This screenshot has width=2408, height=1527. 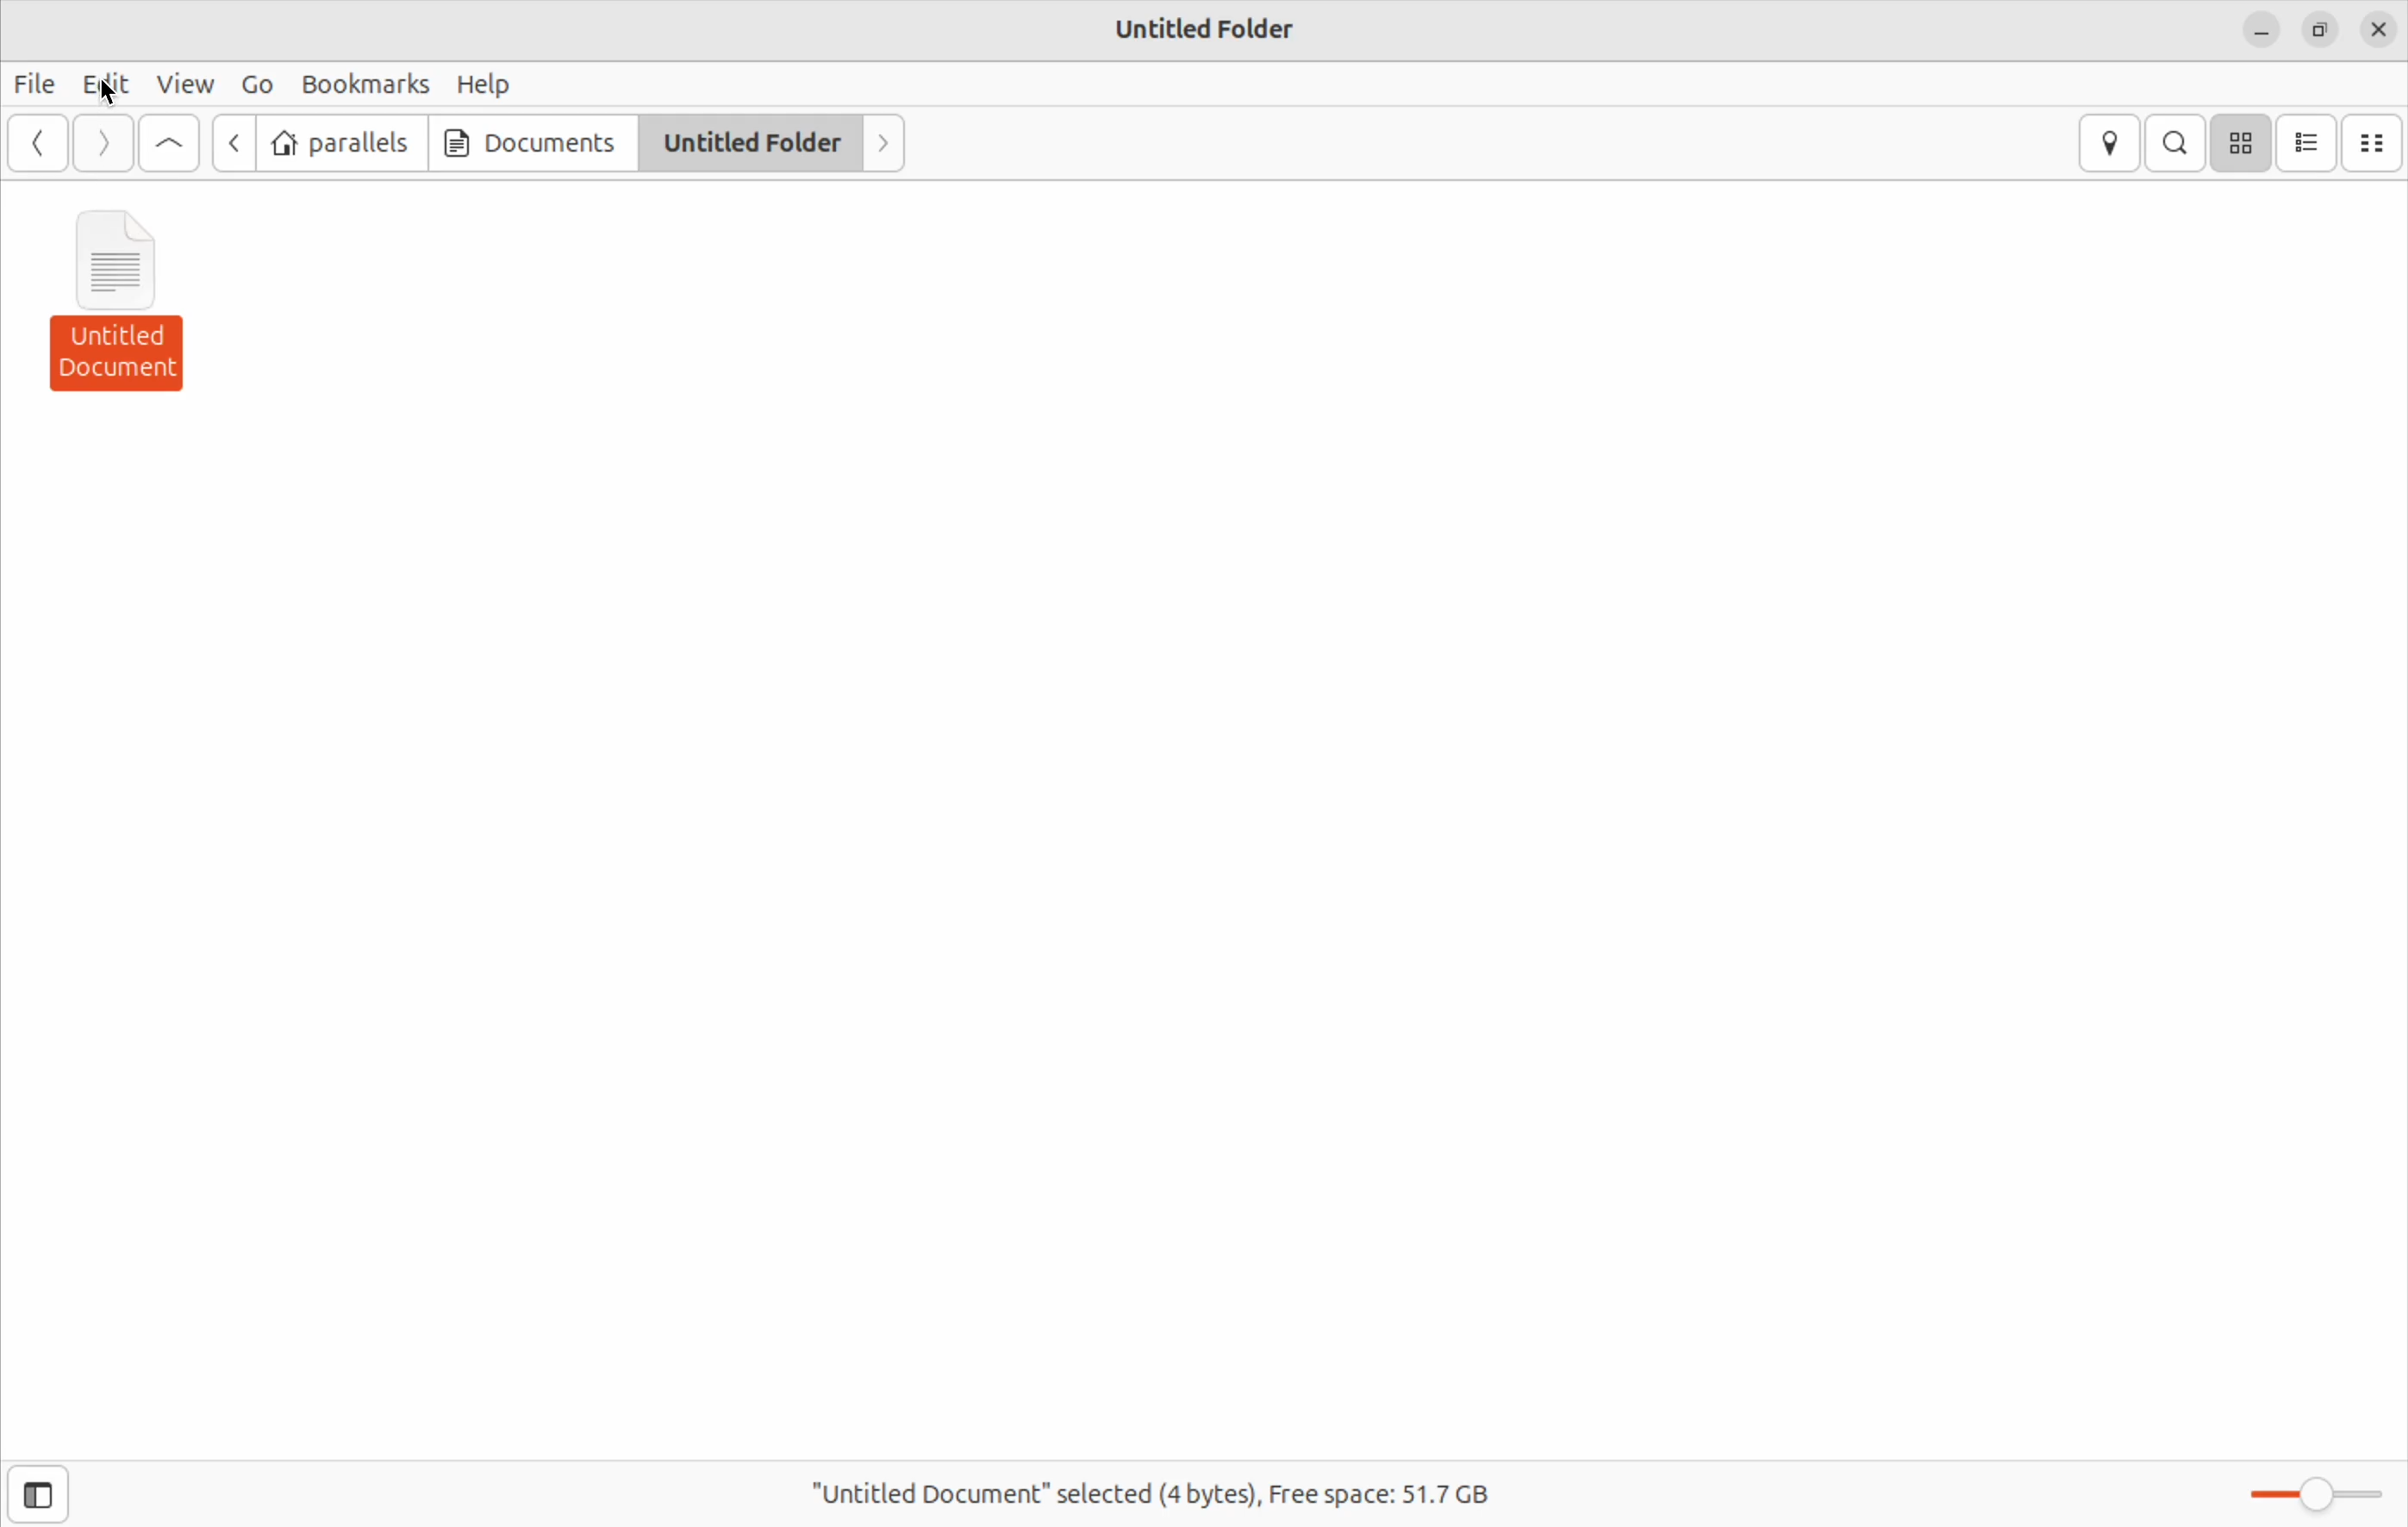 I want to click on Help, so click(x=485, y=83).